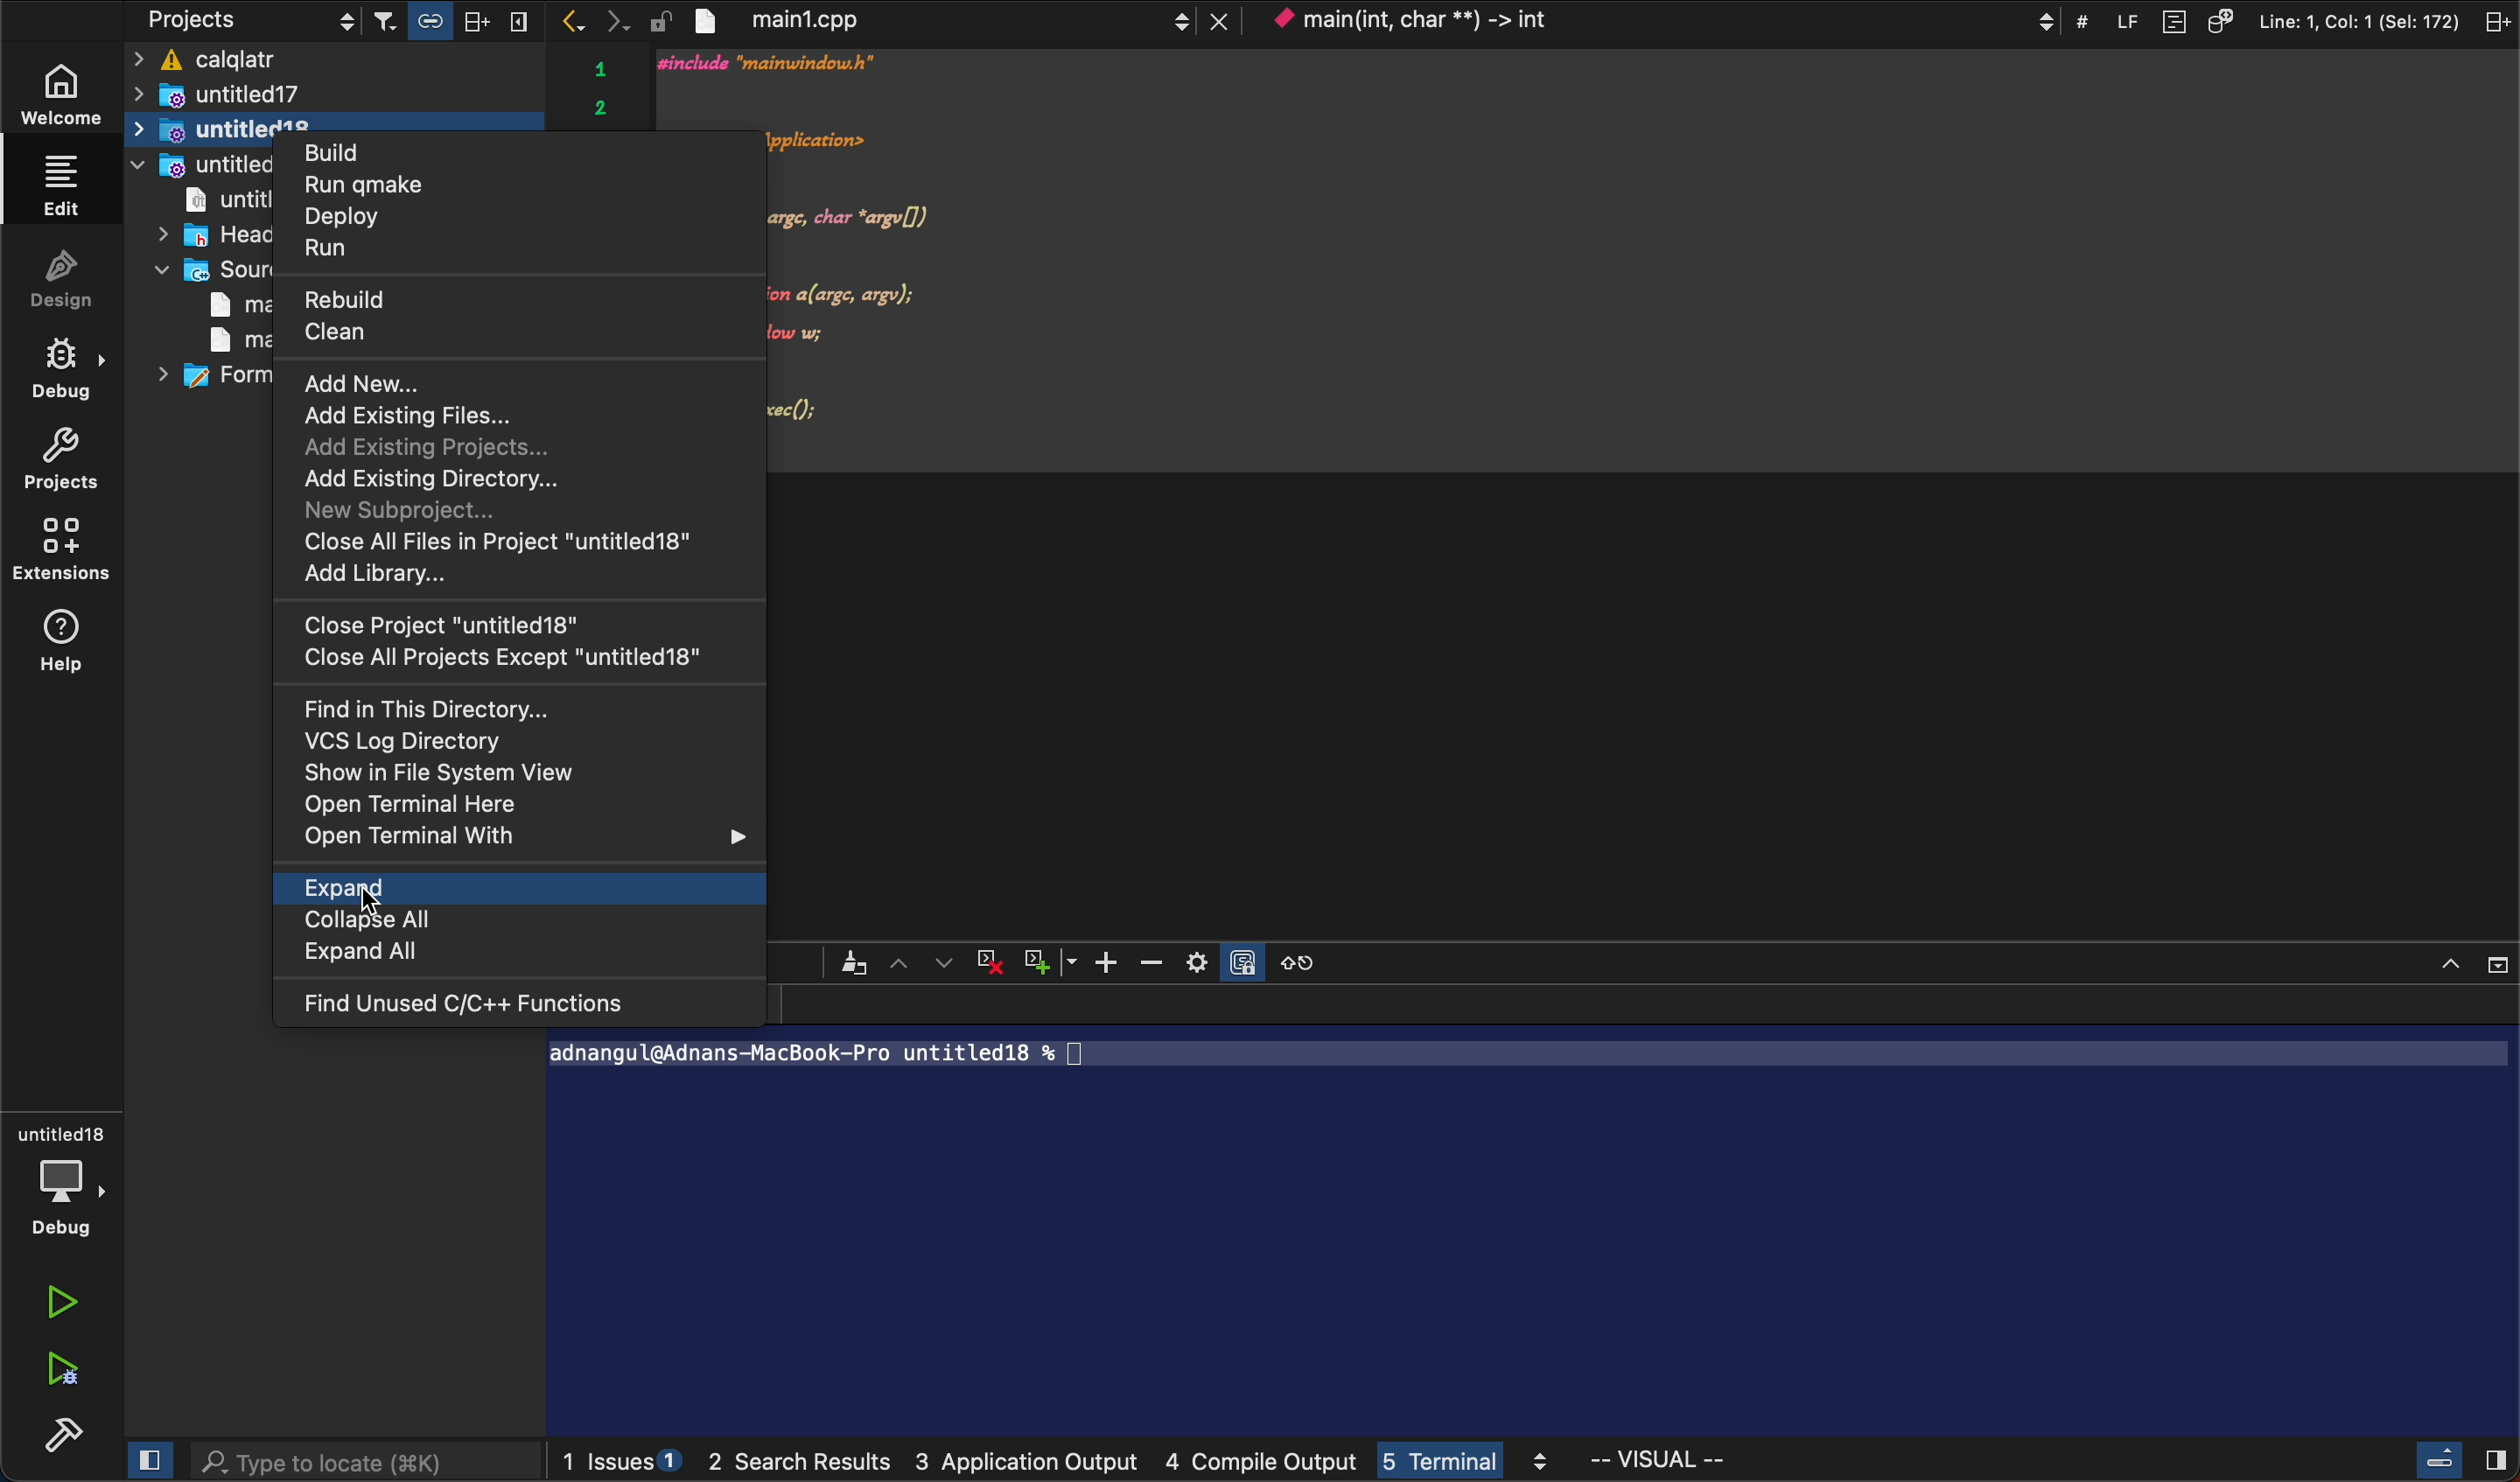 The image size is (2520, 1482). Describe the element at coordinates (400, 511) in the screenshot. I see `new` at that location.